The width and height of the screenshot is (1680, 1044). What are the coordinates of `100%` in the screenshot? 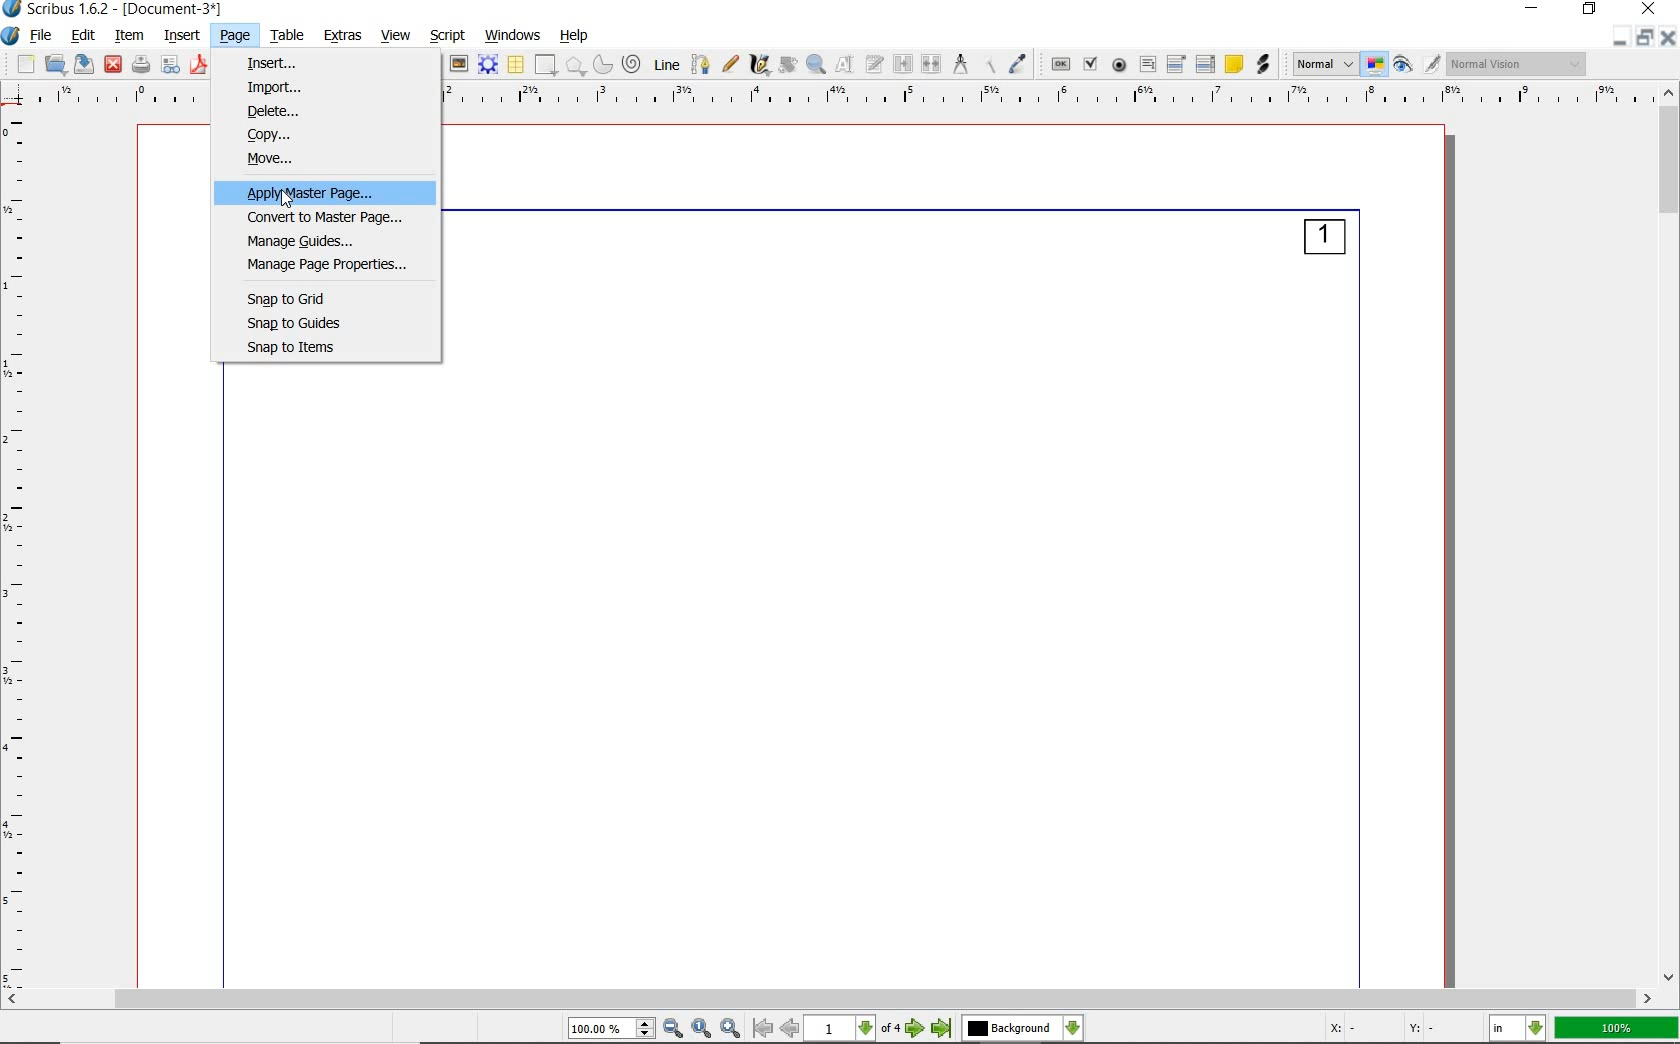 It's located at (1618, 1029).